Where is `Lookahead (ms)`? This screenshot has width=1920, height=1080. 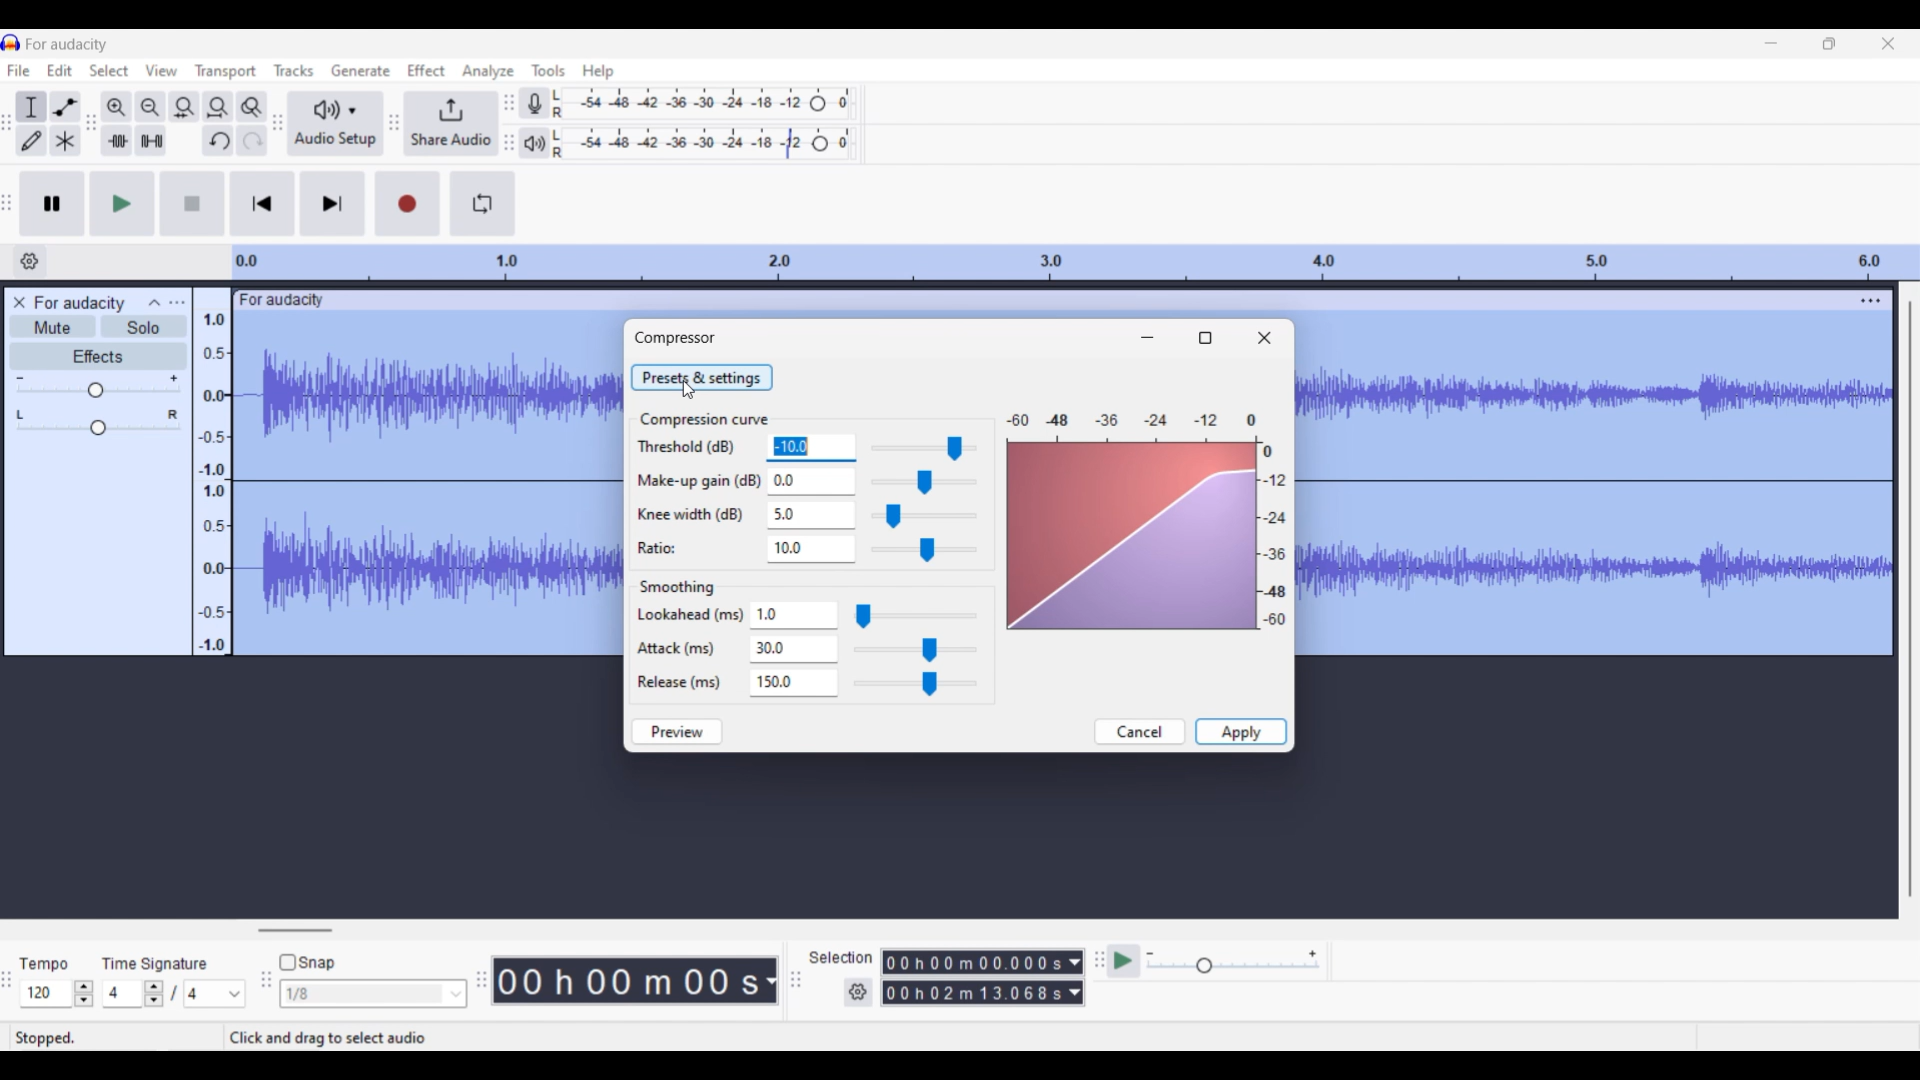
Lookahead (ms) is located at coordinates (690, 616).